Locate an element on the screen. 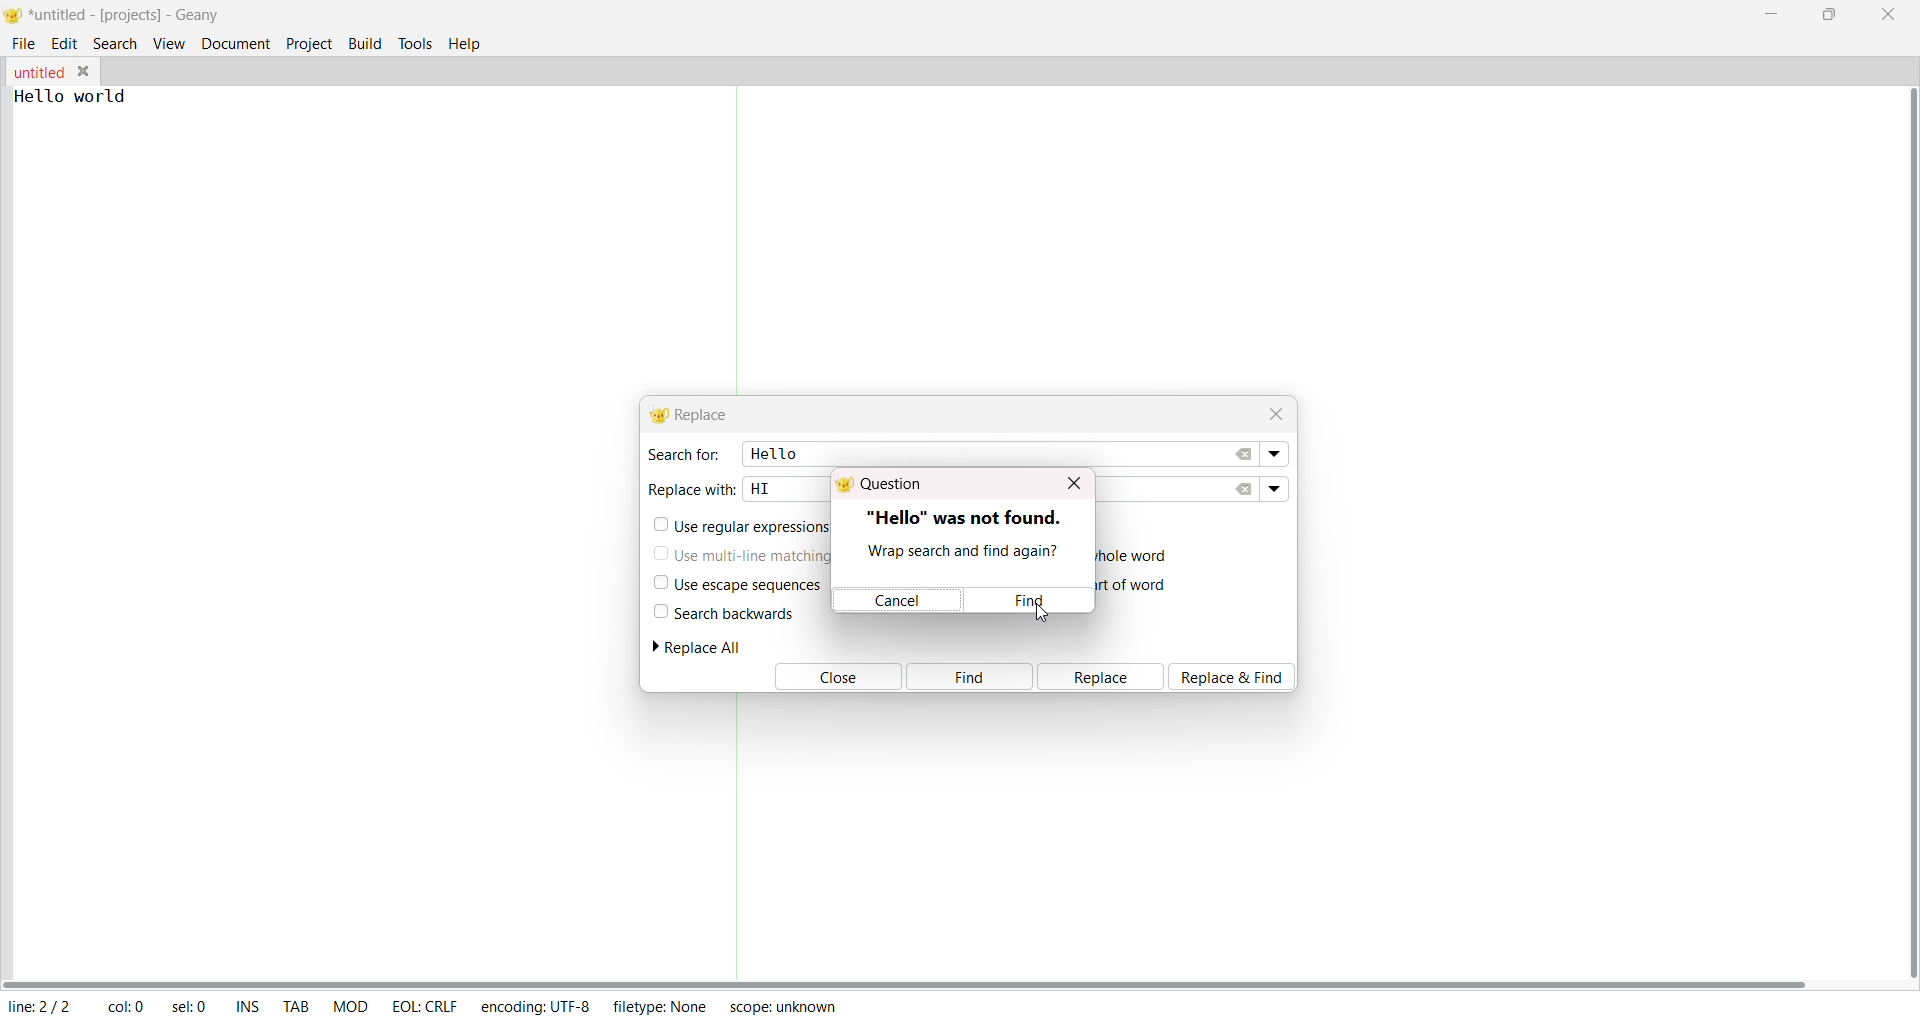  filetype: NONE is located at coordinates (660, 1005).